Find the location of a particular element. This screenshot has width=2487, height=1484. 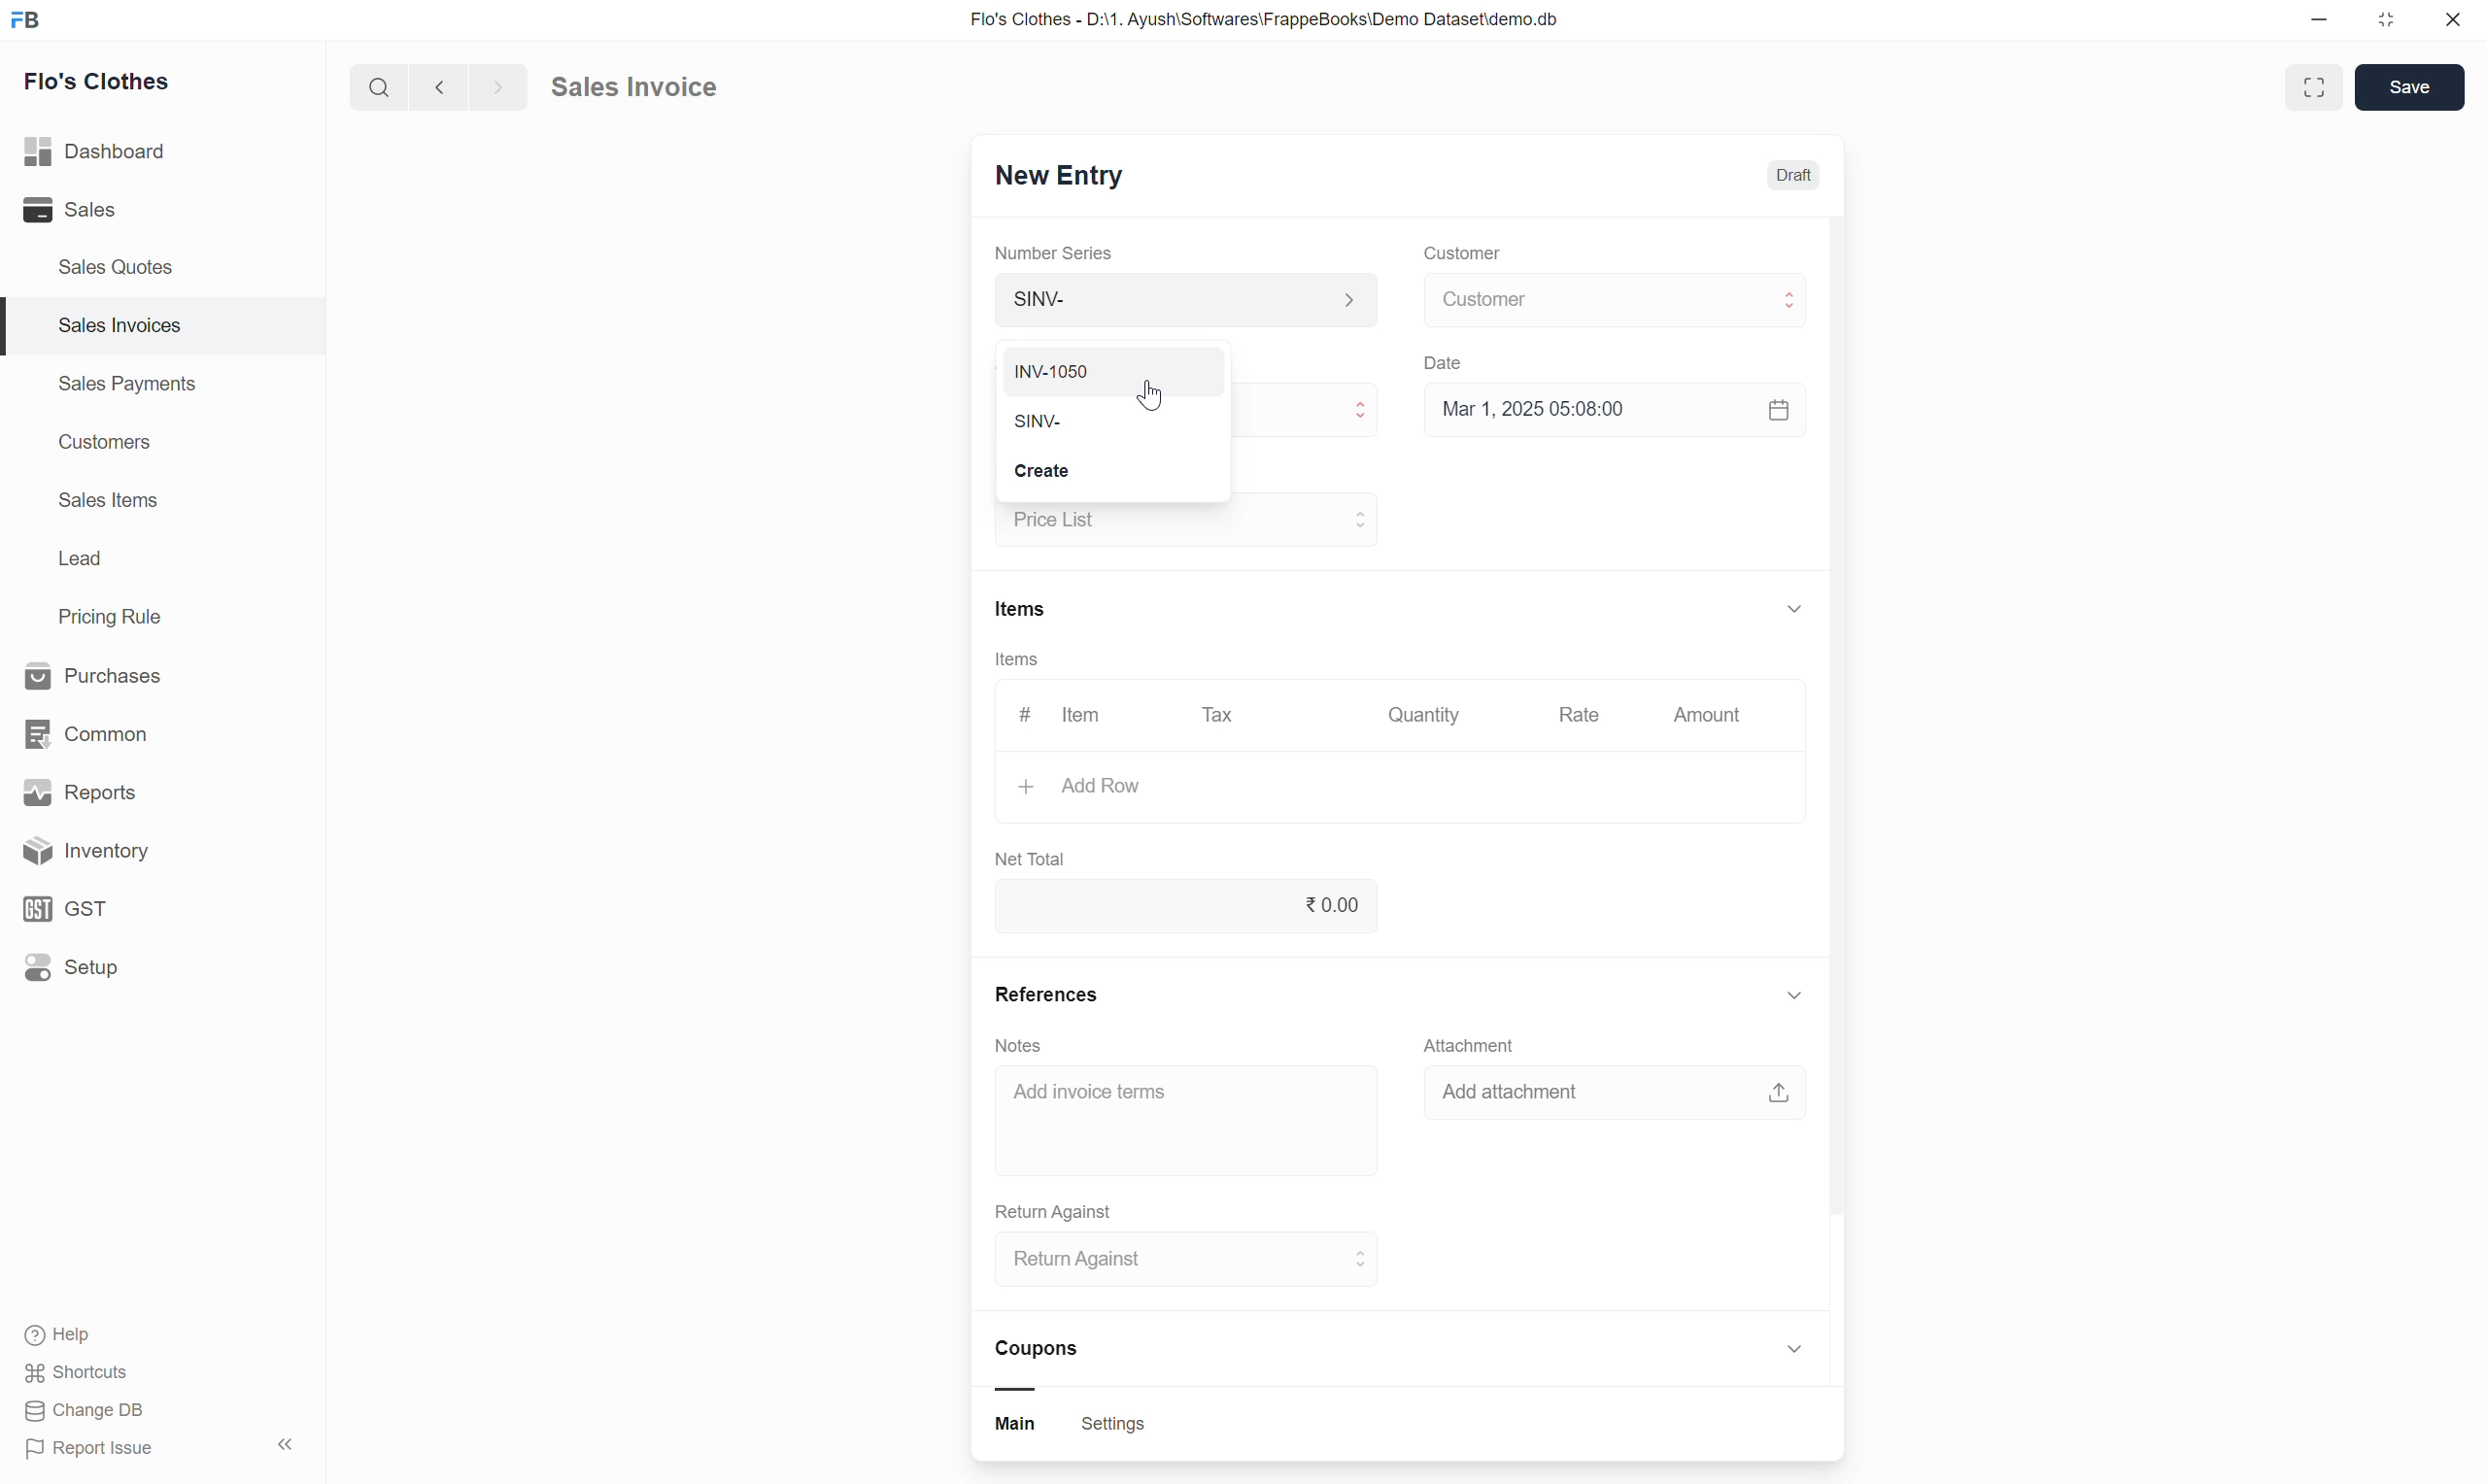

New Entry is located at coordinates (1075, 177).